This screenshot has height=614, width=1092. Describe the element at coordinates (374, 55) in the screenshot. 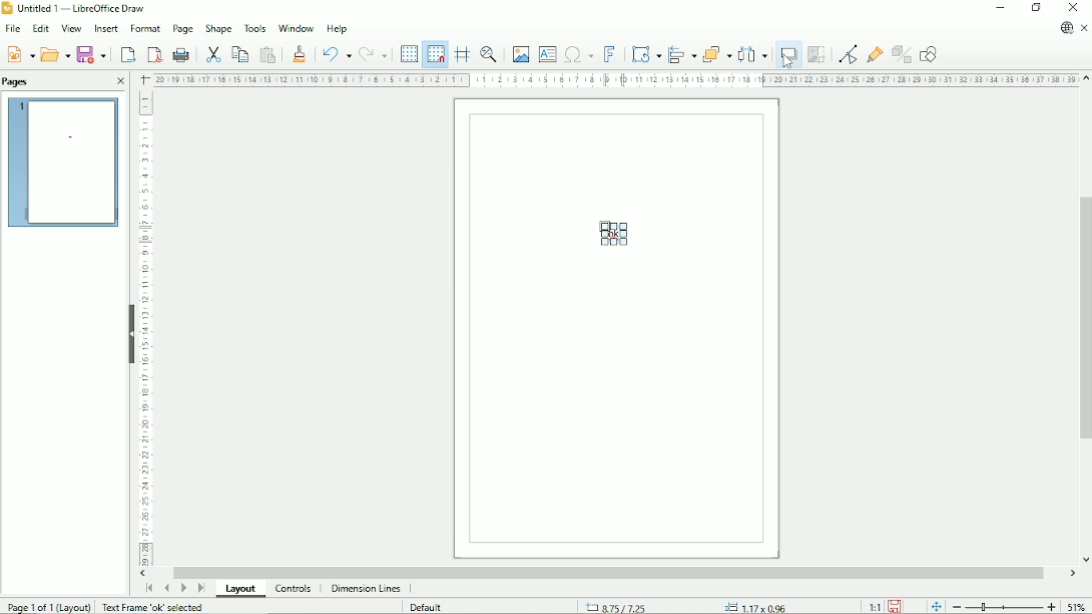

I see `Redo` at that location.